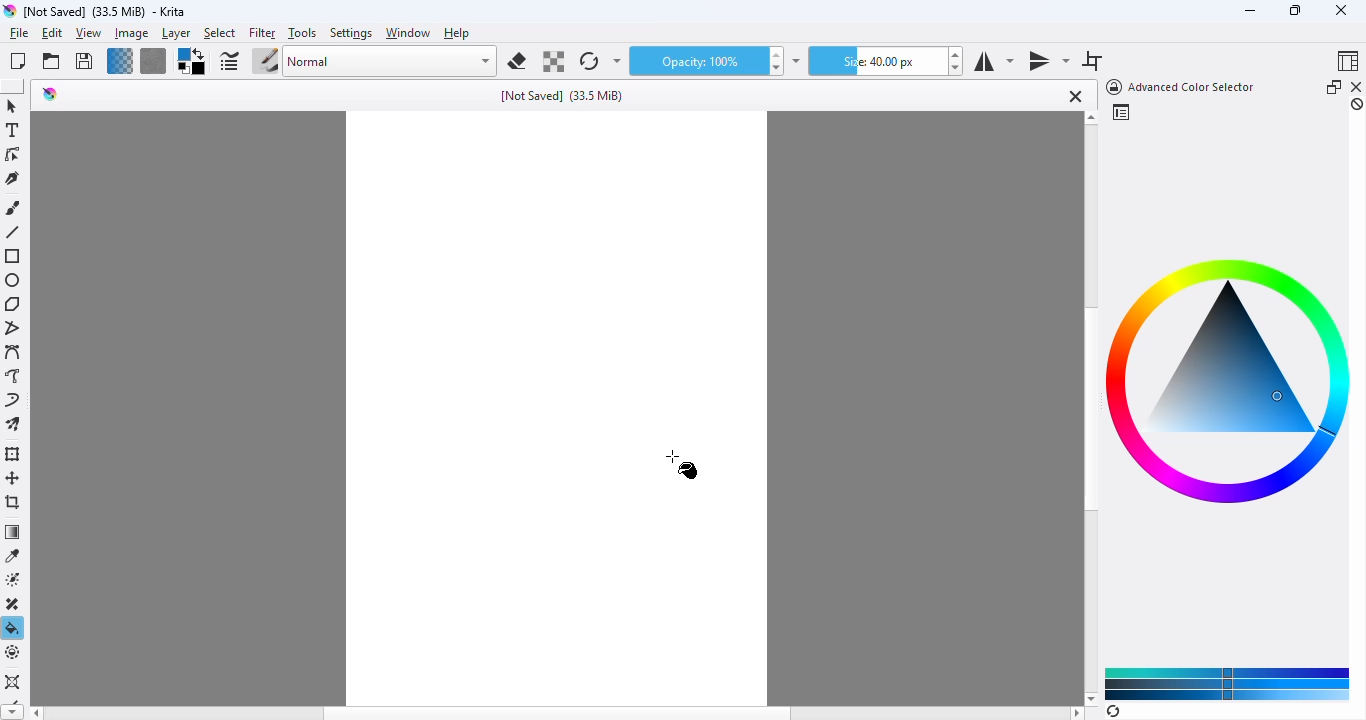  What do you see at coordinates (1077, 713) in the screenshot?
I see `scroll right` at bounding box center [1077, 713].